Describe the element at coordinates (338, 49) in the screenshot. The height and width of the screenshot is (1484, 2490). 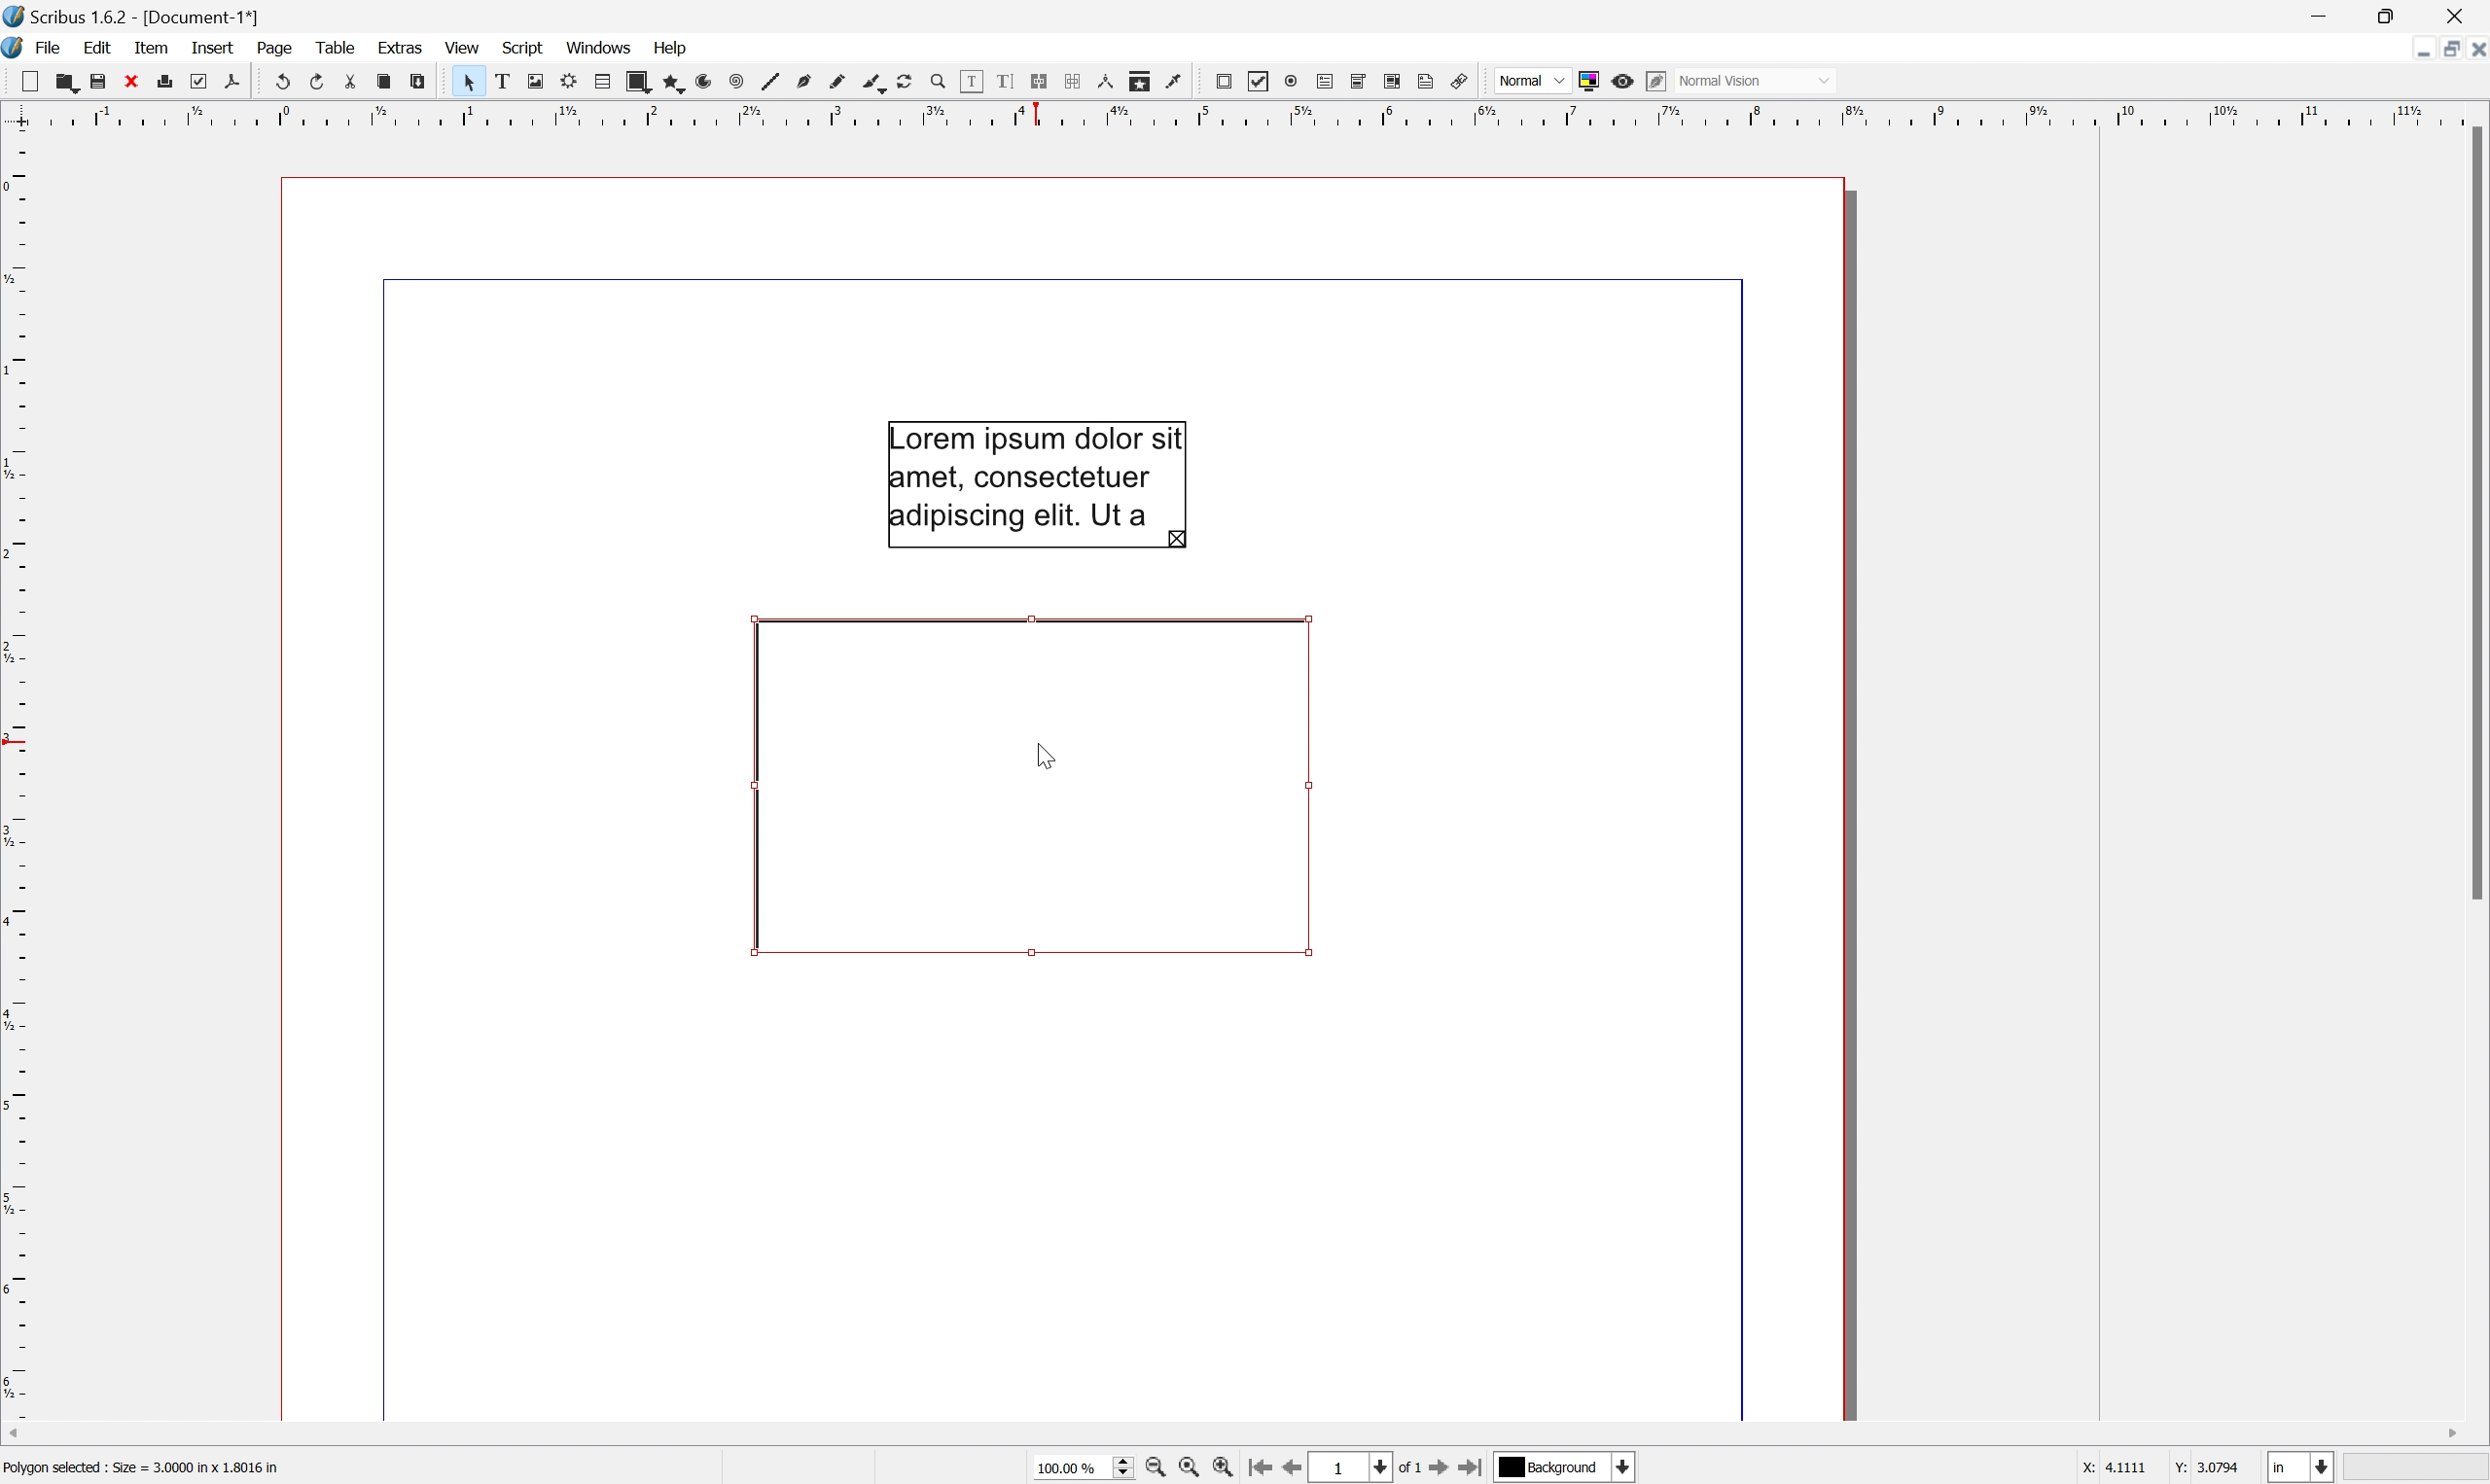
I see `Table` at that location.